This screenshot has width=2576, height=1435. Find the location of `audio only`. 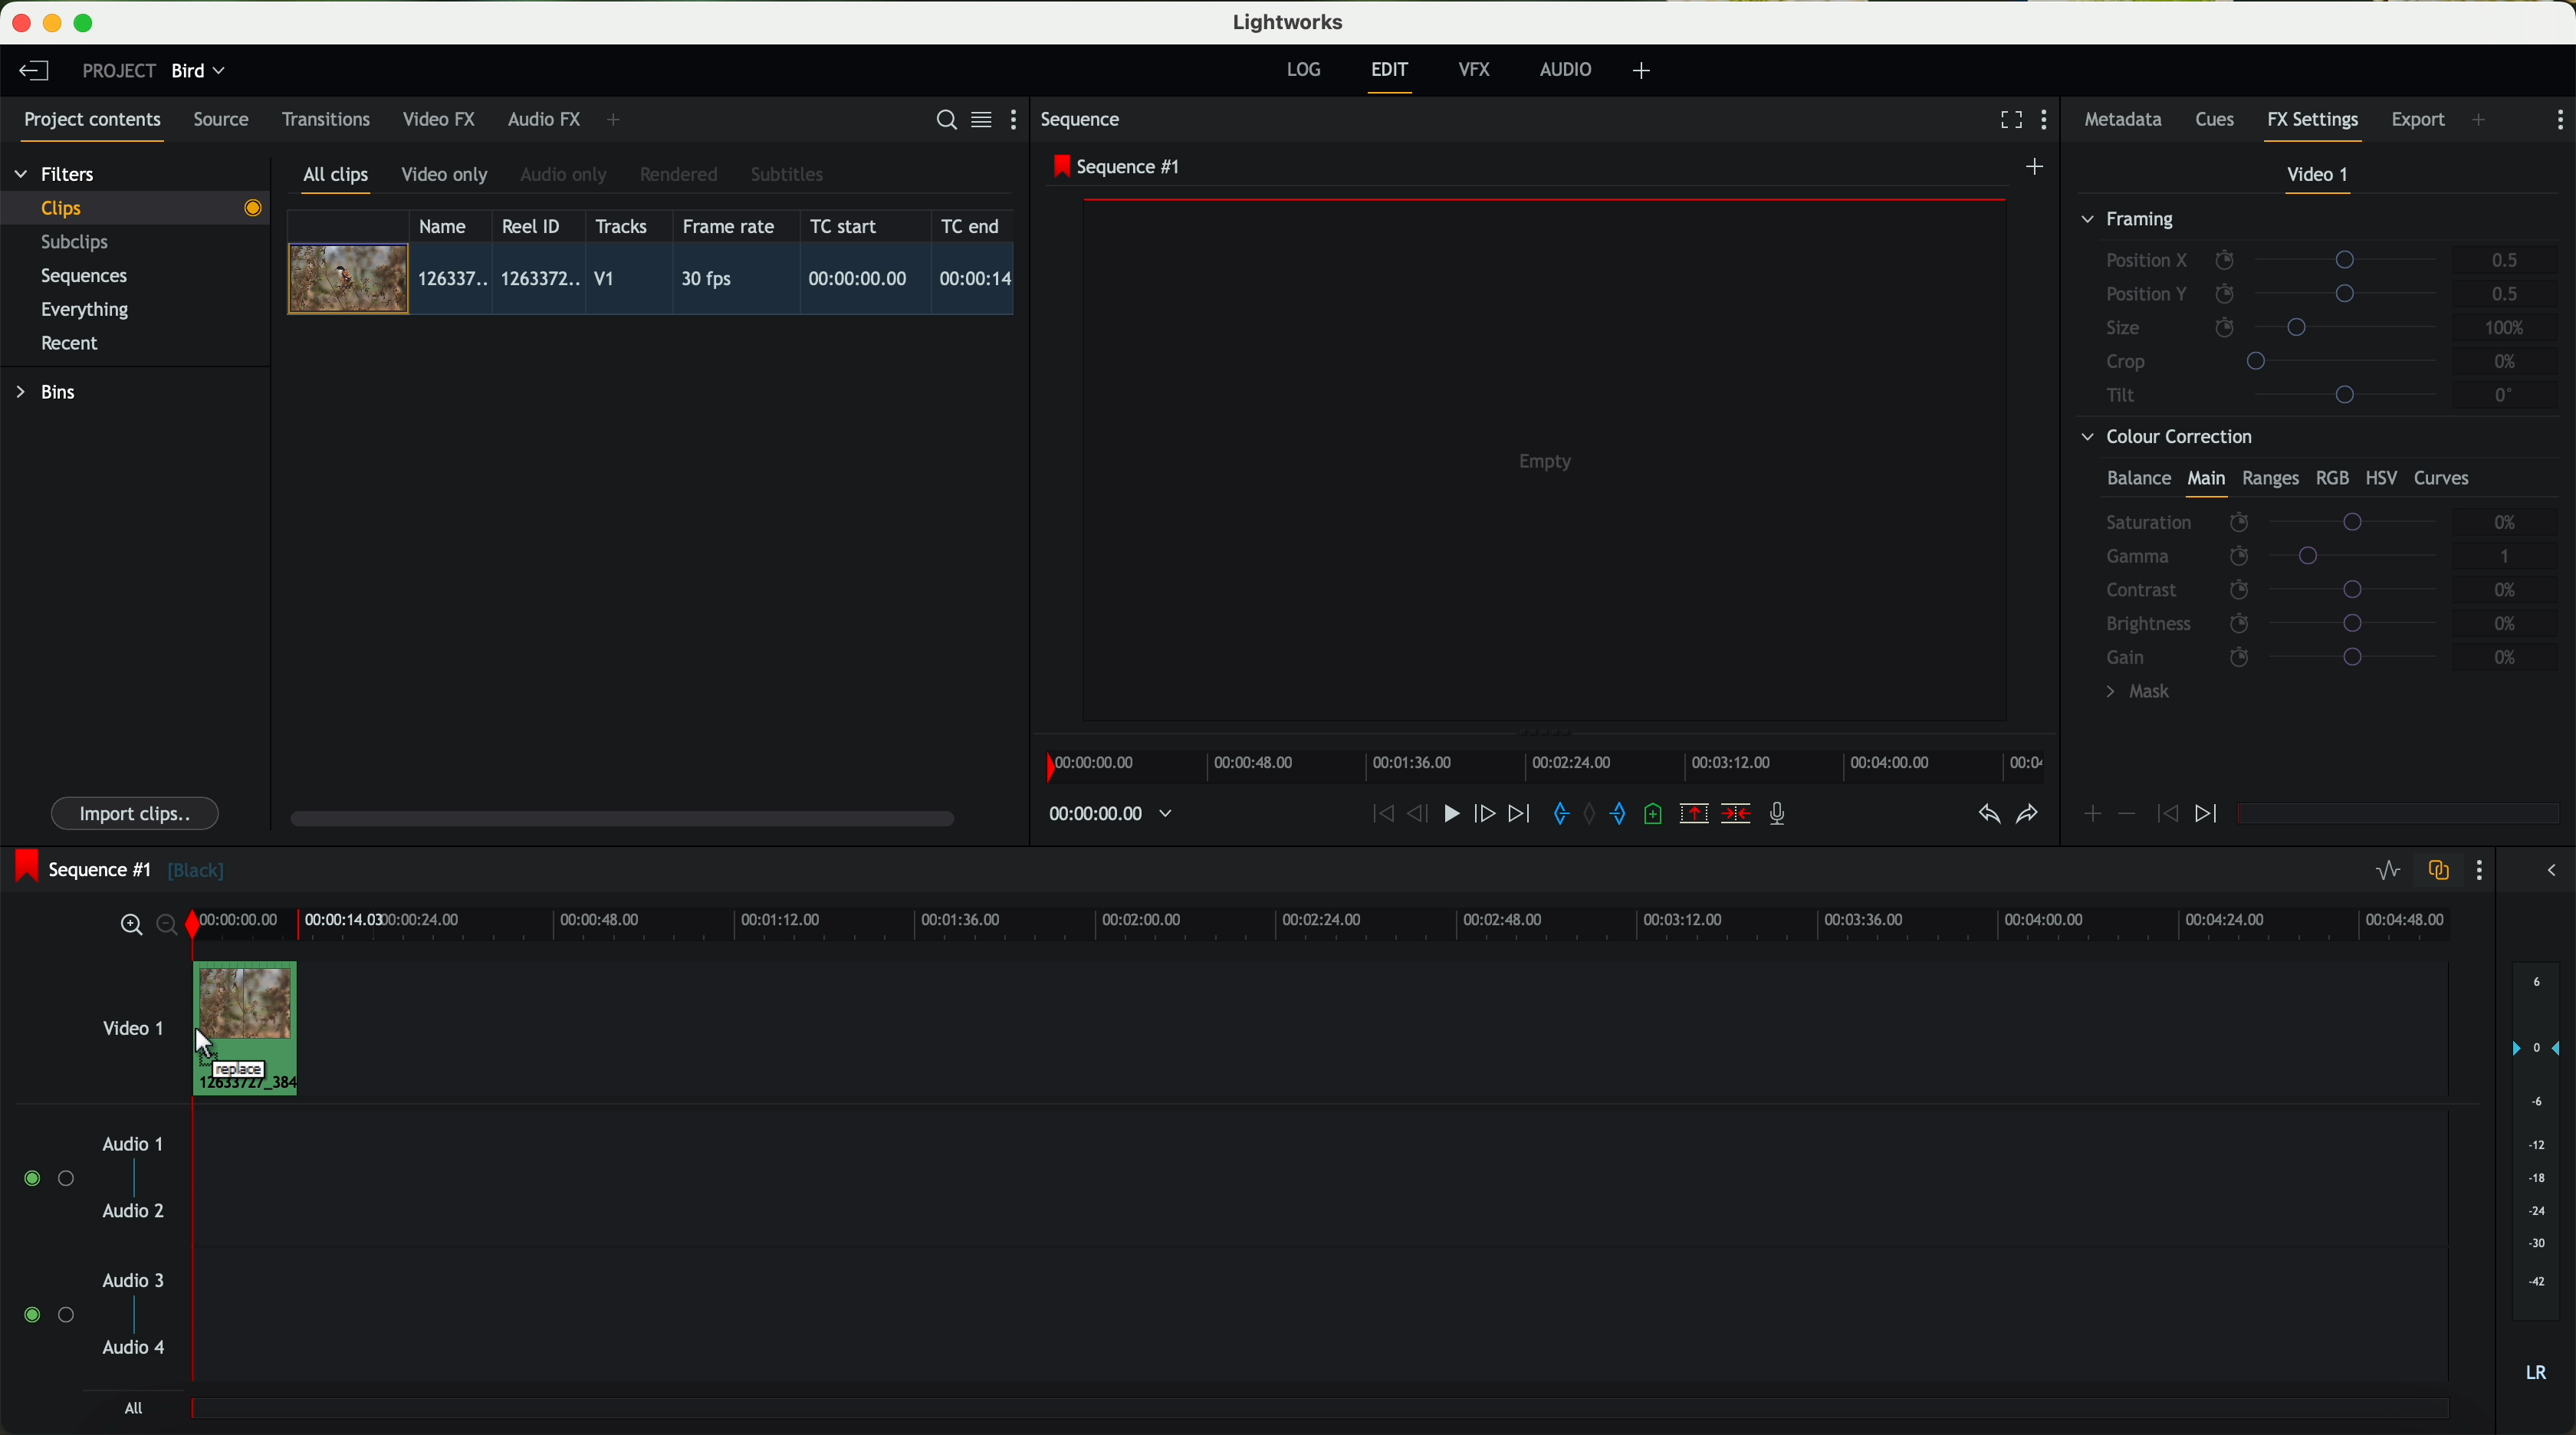

audio only is located at coordinates (565, 175).